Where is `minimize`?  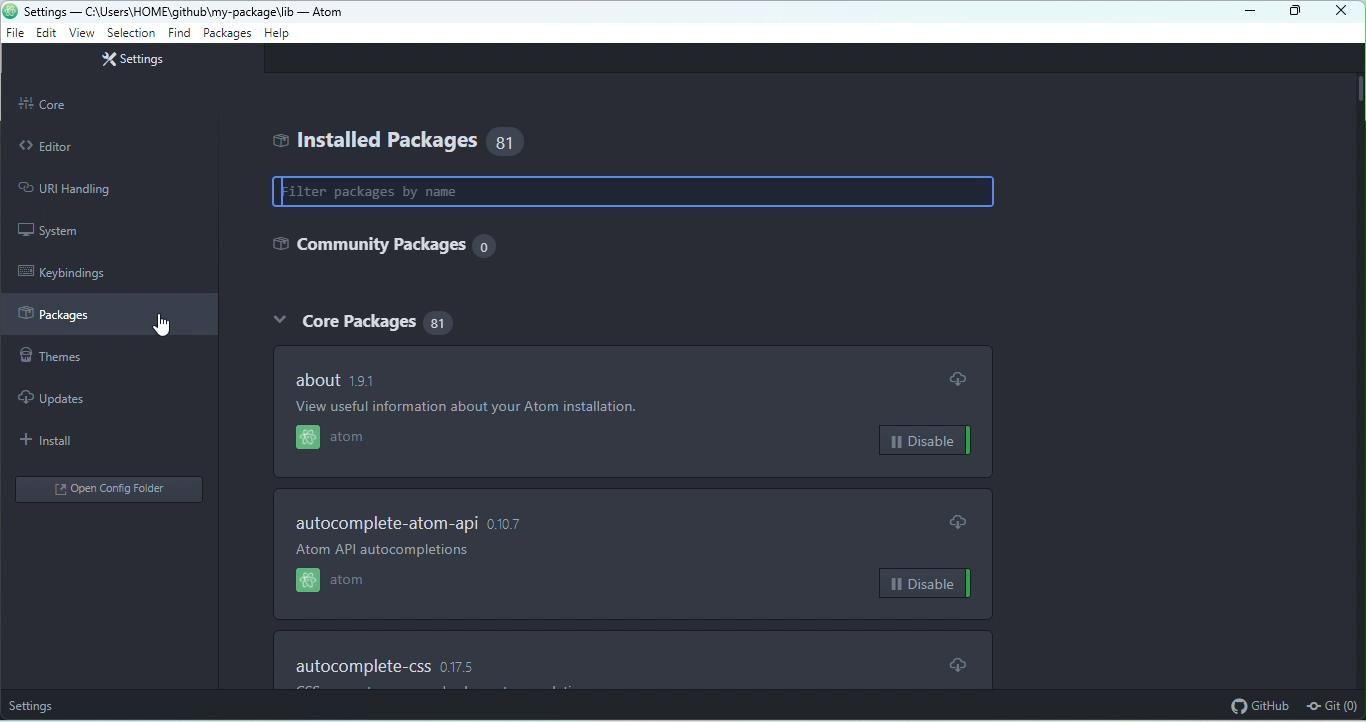 minimize is located at coordinates (1245, 13).